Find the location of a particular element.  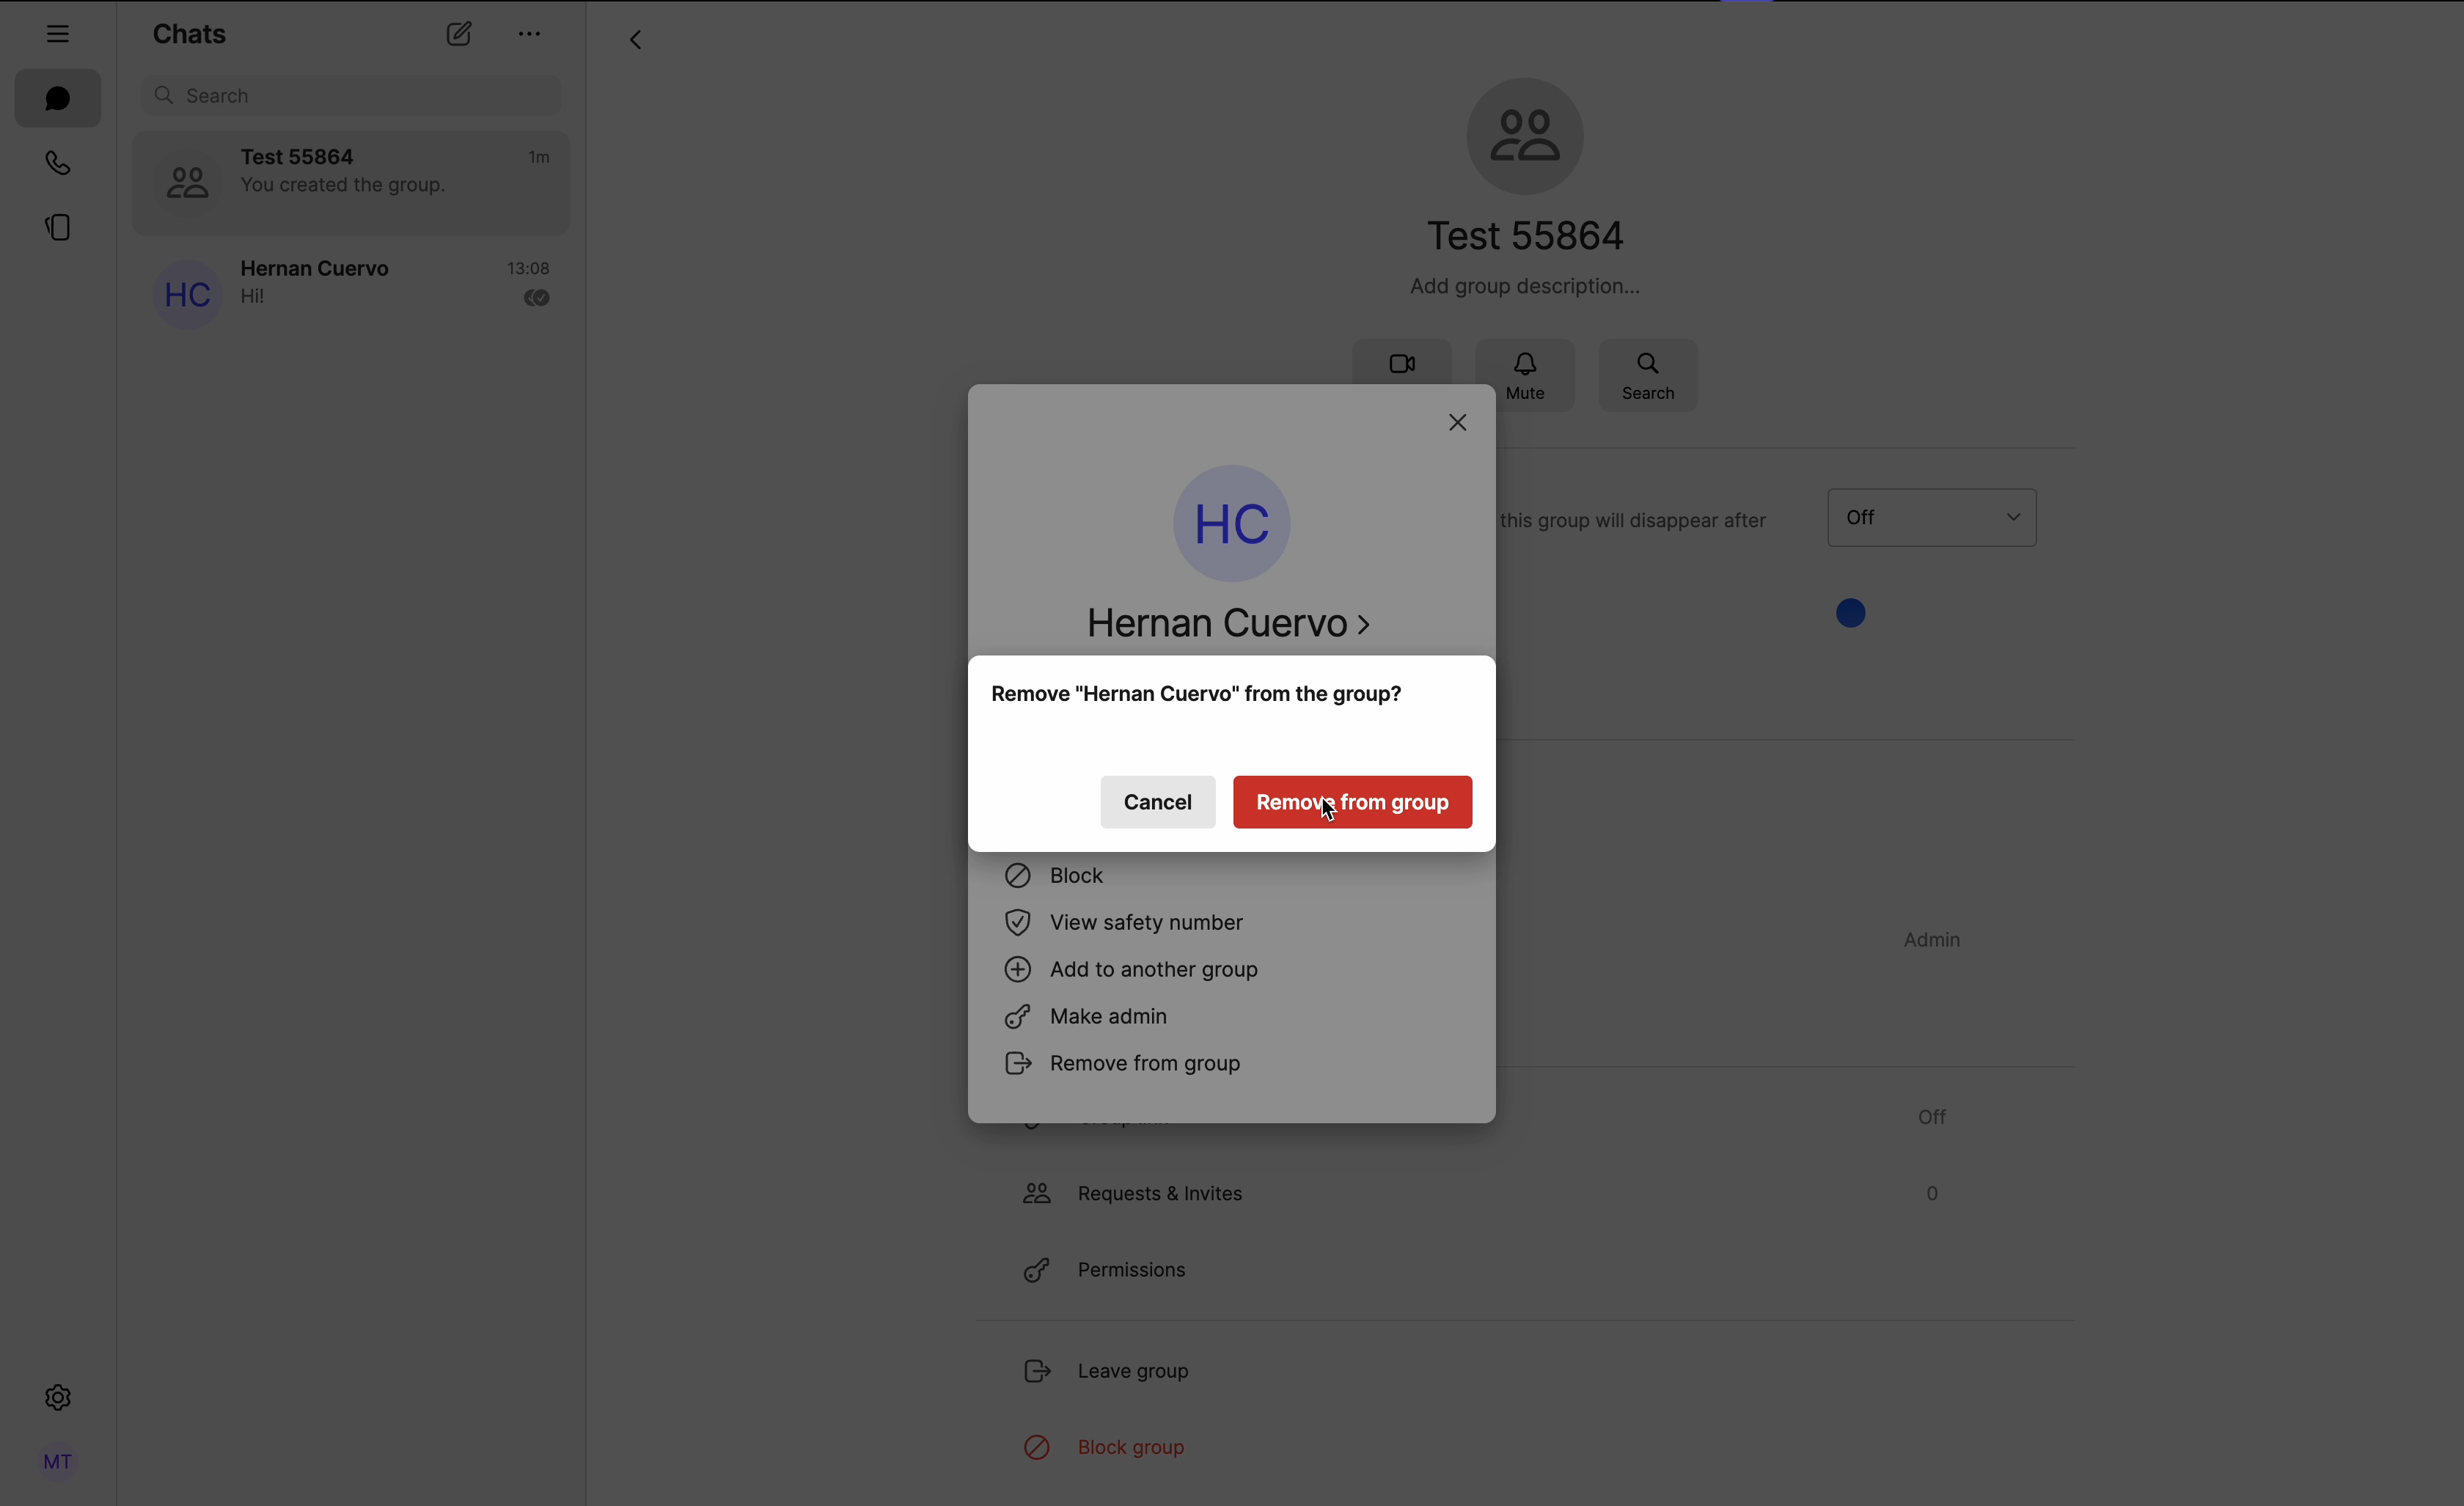

hide tabs is located at coordinates (59, 28).